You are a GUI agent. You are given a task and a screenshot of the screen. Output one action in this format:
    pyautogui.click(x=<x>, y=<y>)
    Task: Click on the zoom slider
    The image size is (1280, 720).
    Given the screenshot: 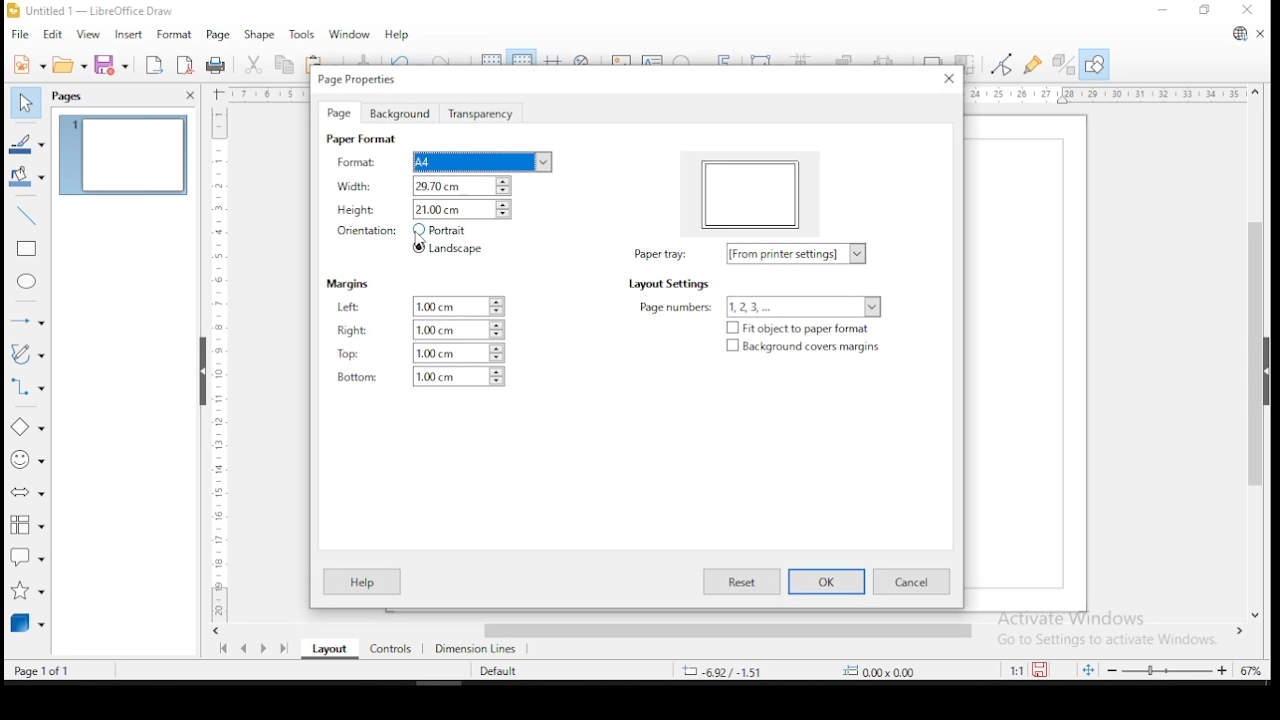 What is the action you would take?
    pyautogui.click(x=1171, y=669)
    